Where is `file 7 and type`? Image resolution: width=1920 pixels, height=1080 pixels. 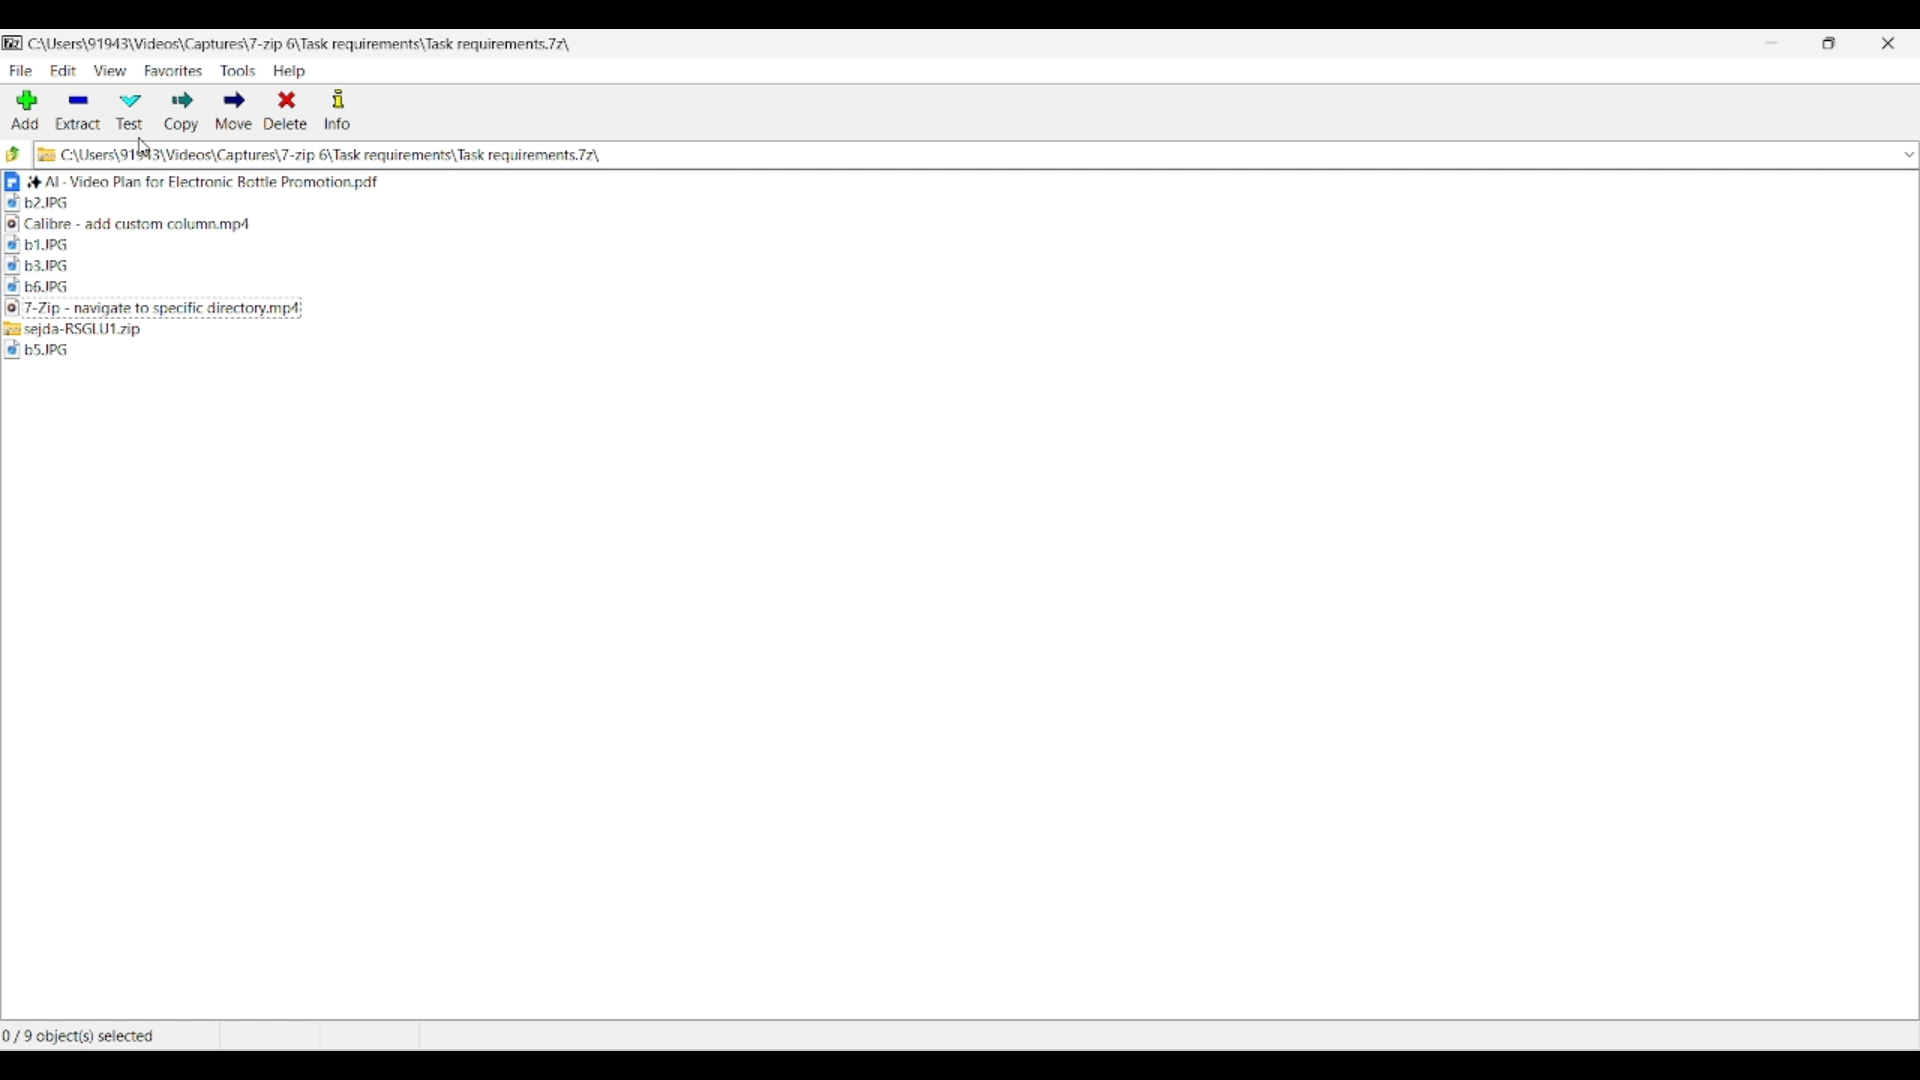 file 7 and type is located at coordinates (550, 309).